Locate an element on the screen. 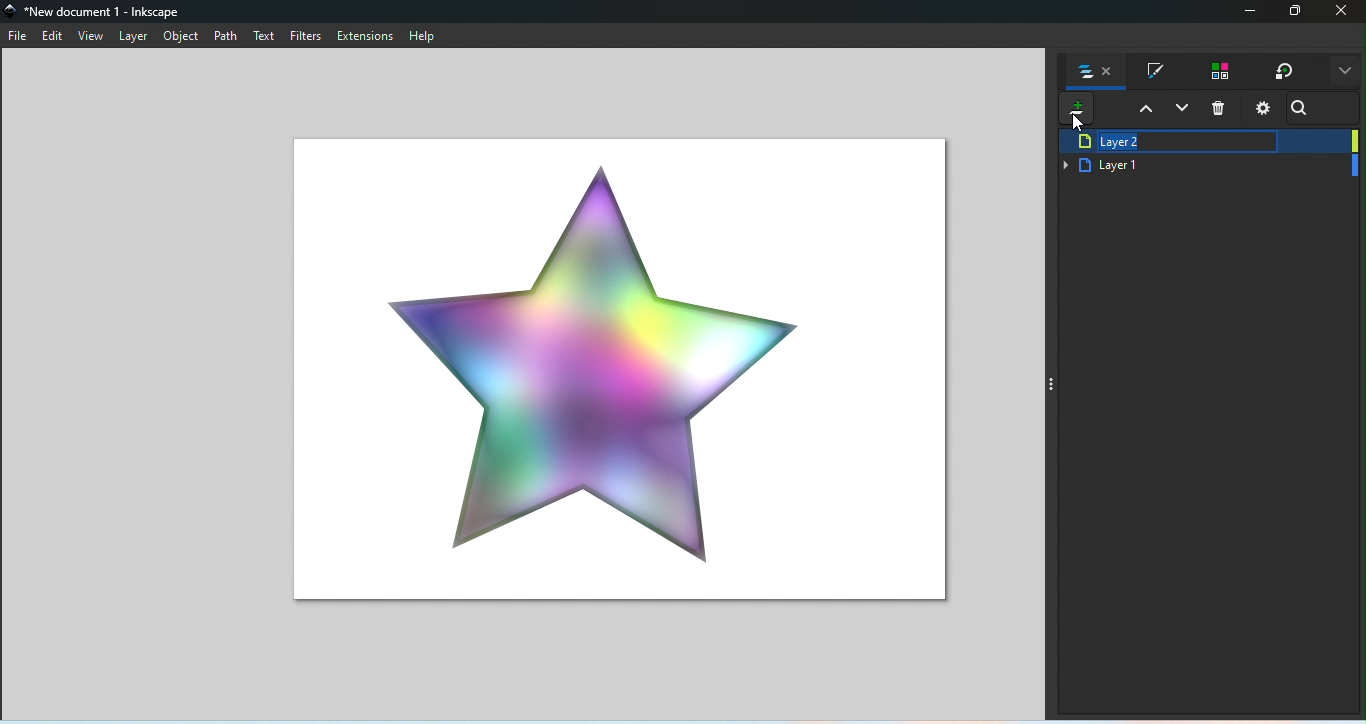 The image size is (1366, 724). Path is located at coordinates (227, 38).